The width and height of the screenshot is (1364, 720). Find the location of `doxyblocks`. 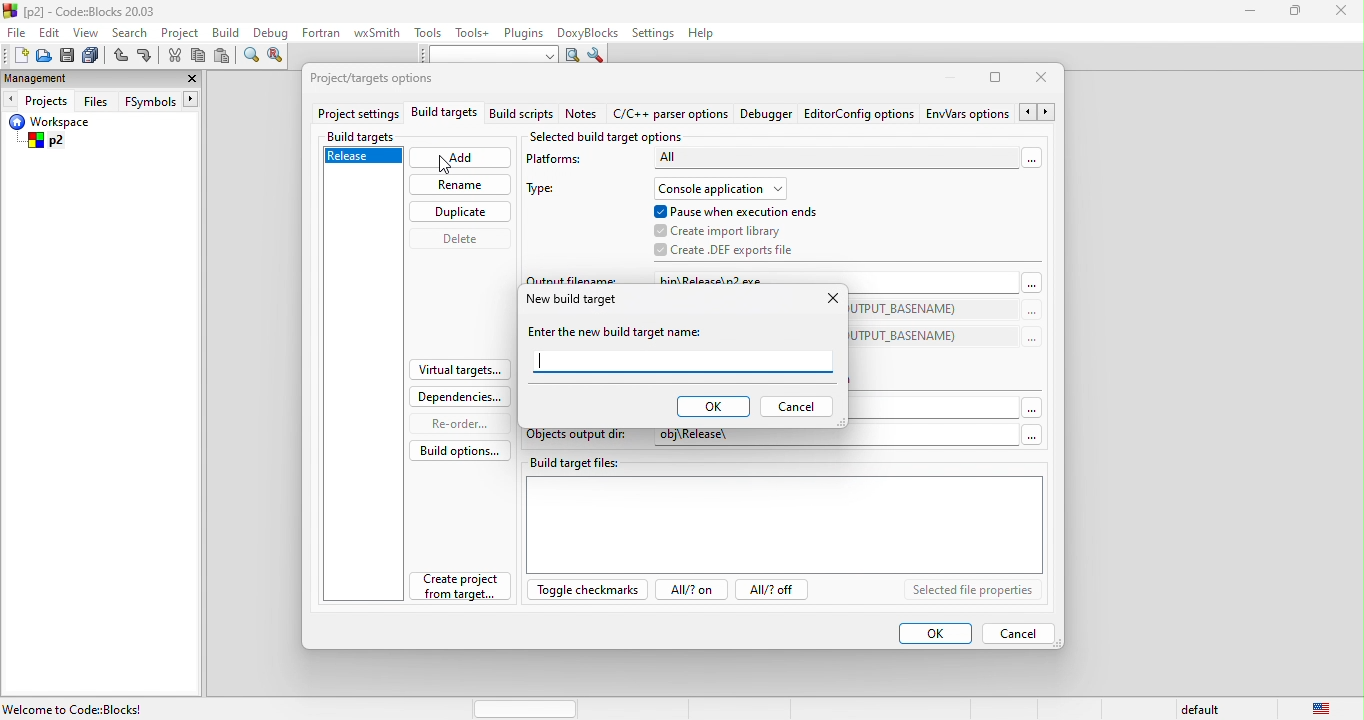

doxyblocks is located at coordinates (589, 33).